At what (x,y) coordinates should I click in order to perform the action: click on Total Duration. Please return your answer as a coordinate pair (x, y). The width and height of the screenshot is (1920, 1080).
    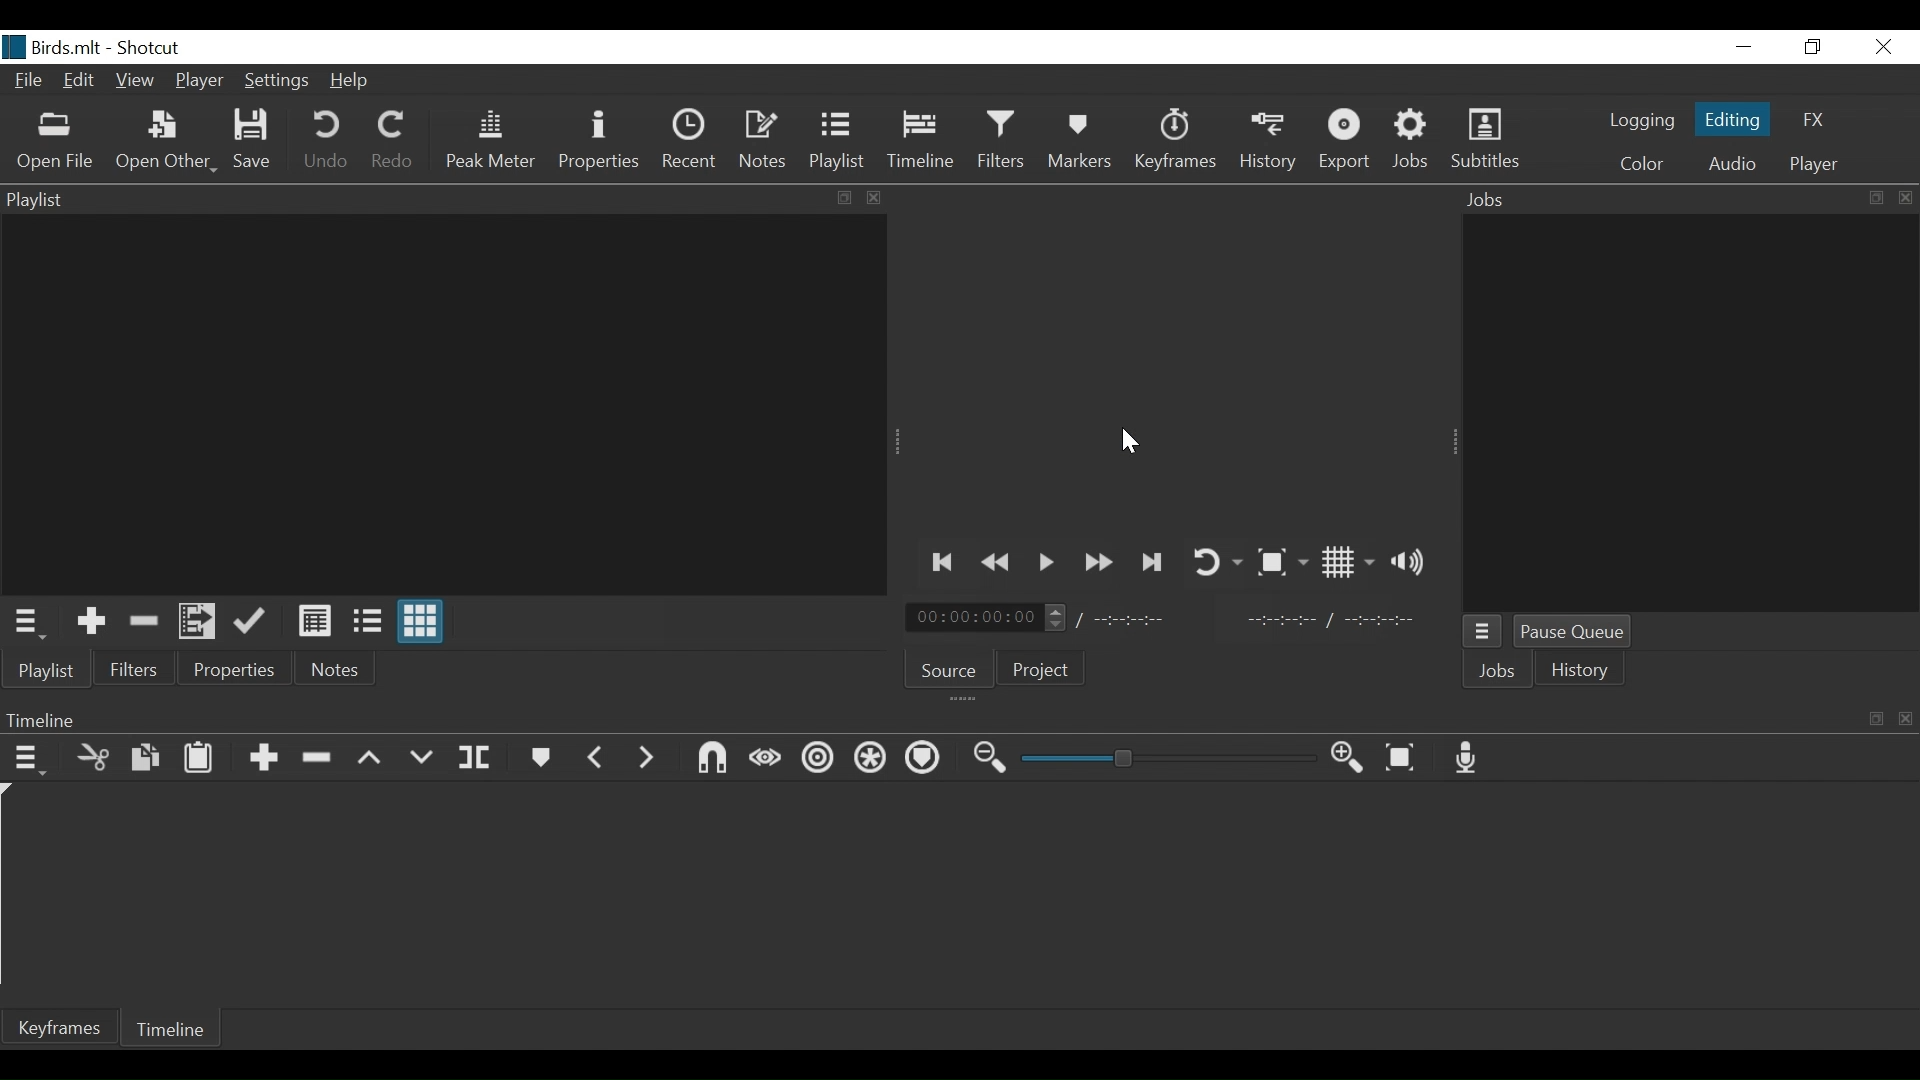
    Looking at the image, I should click on (1143, 620).